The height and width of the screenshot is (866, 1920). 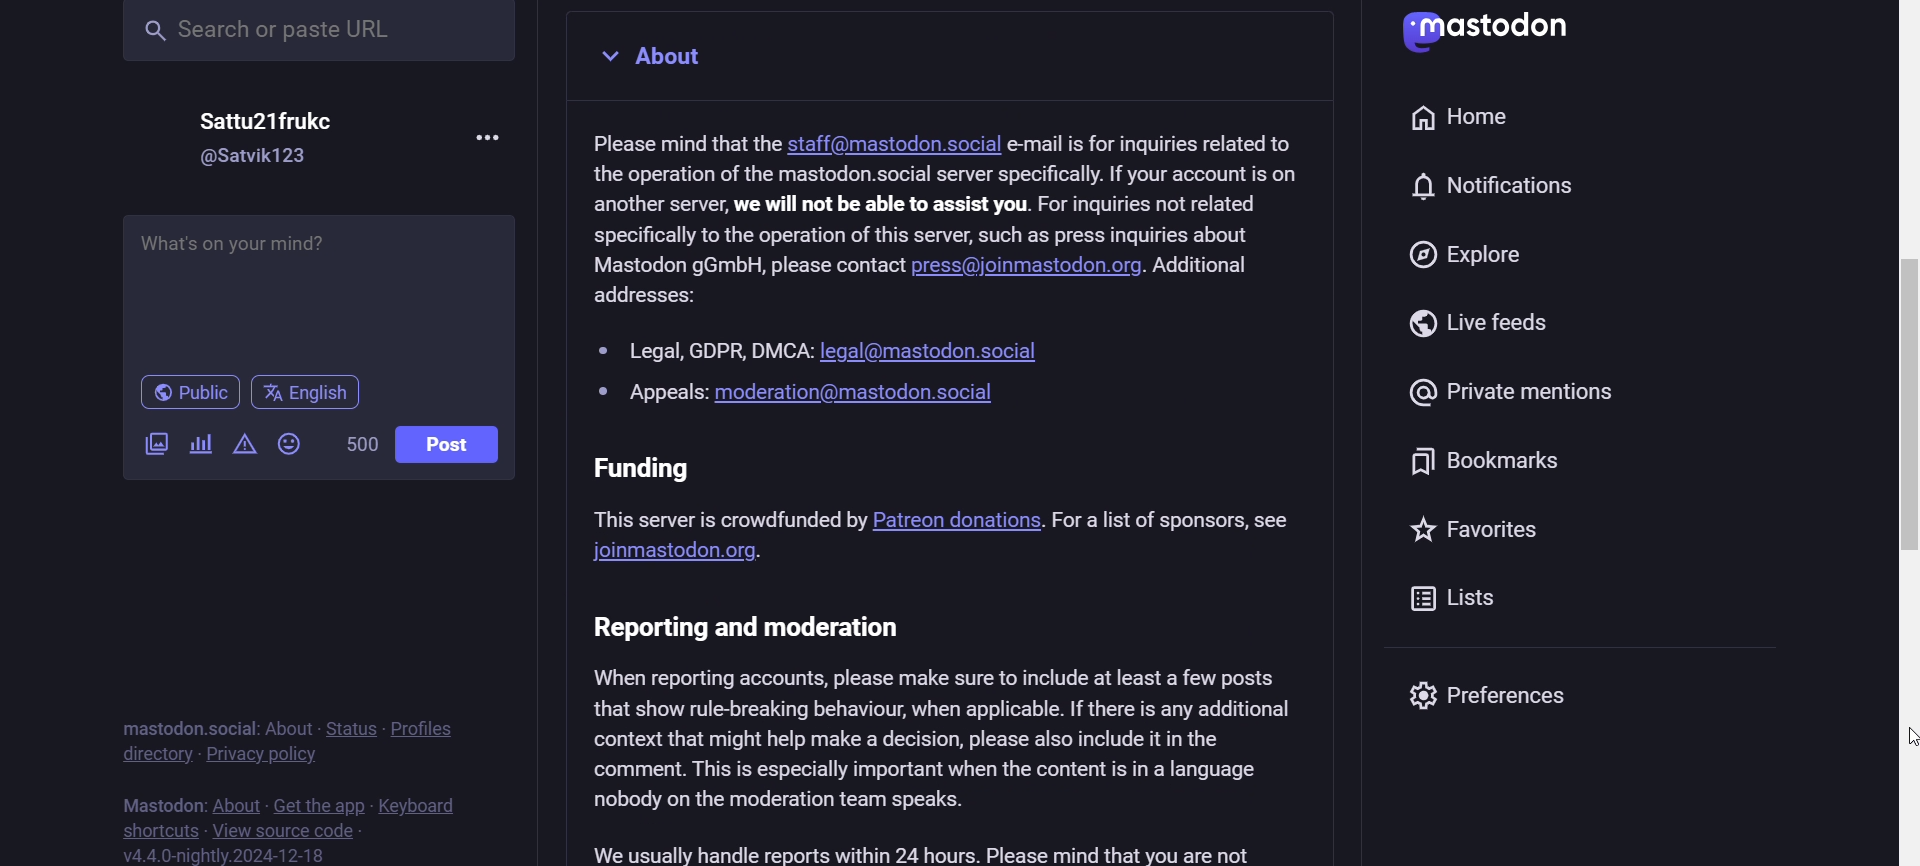 I want to click on post here, so click(x=317, y=286).